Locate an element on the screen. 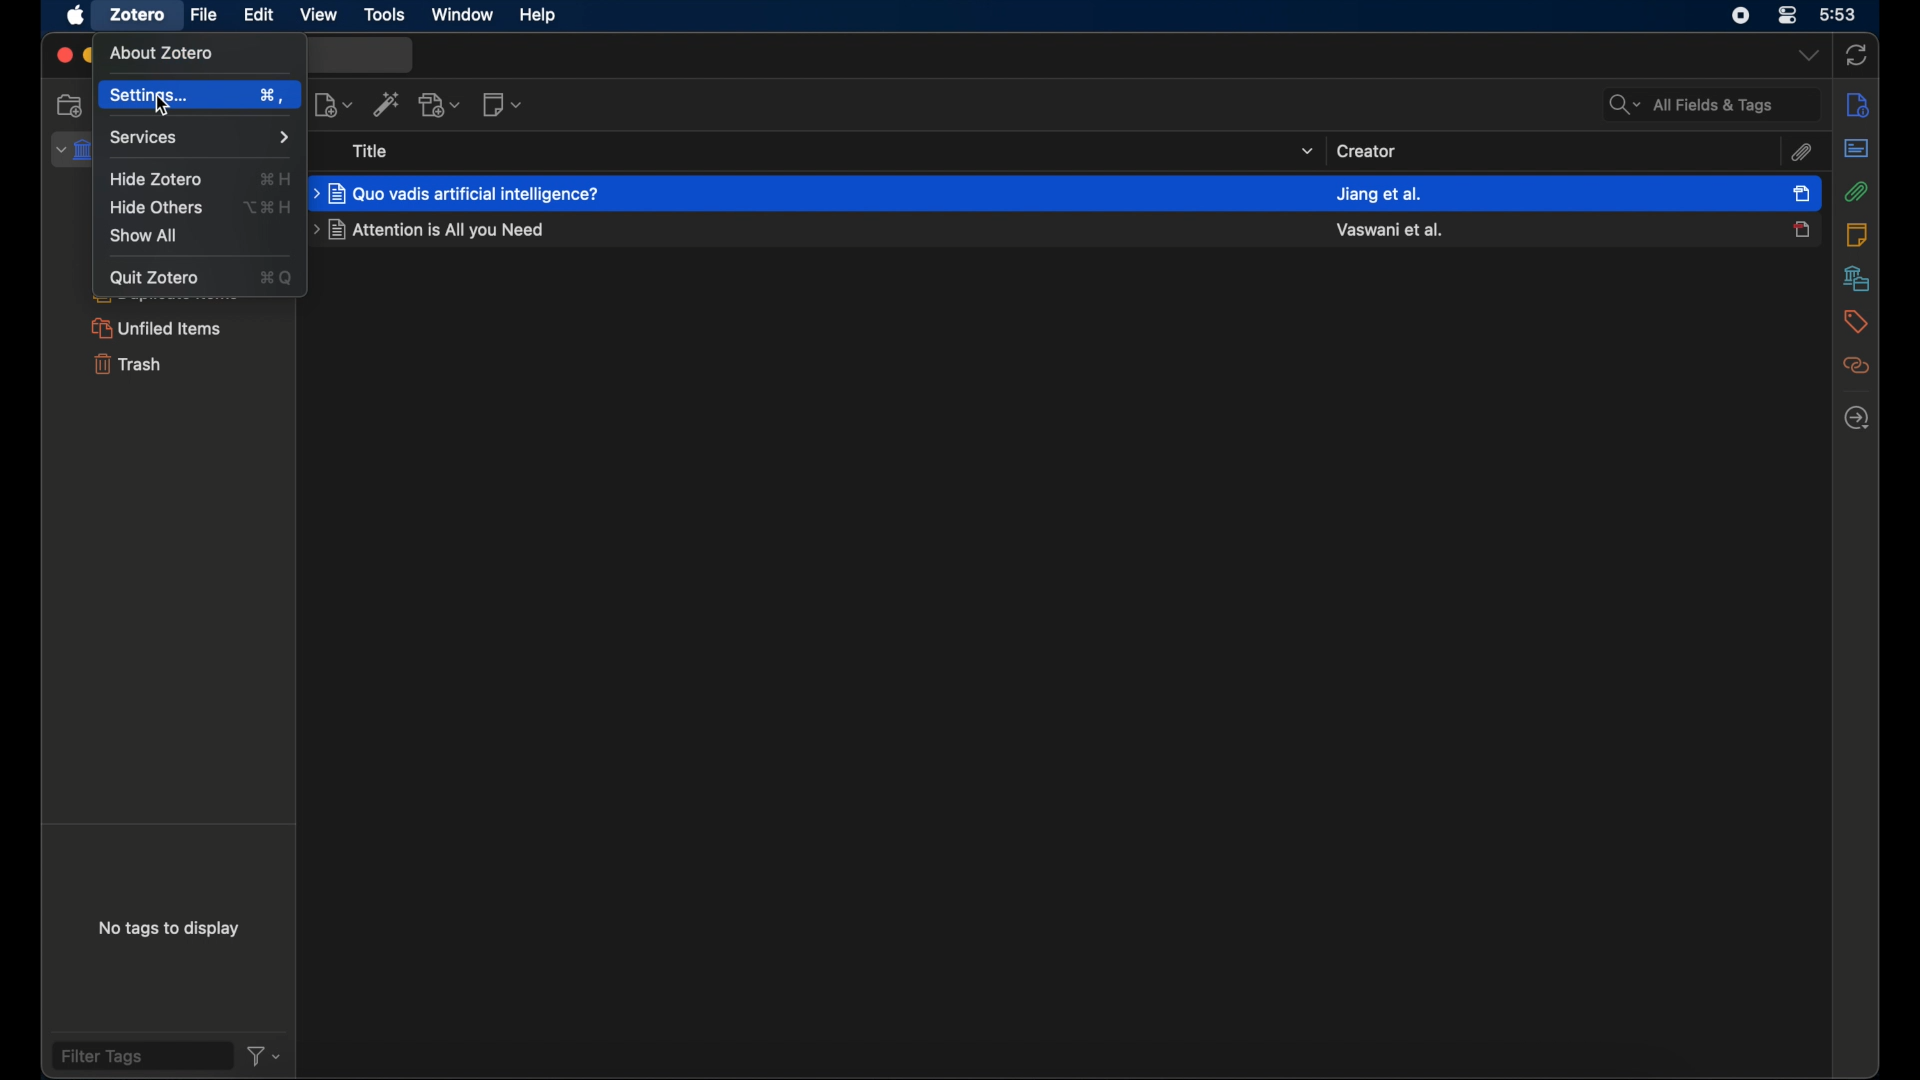  file is located at coordinates (203, 14).